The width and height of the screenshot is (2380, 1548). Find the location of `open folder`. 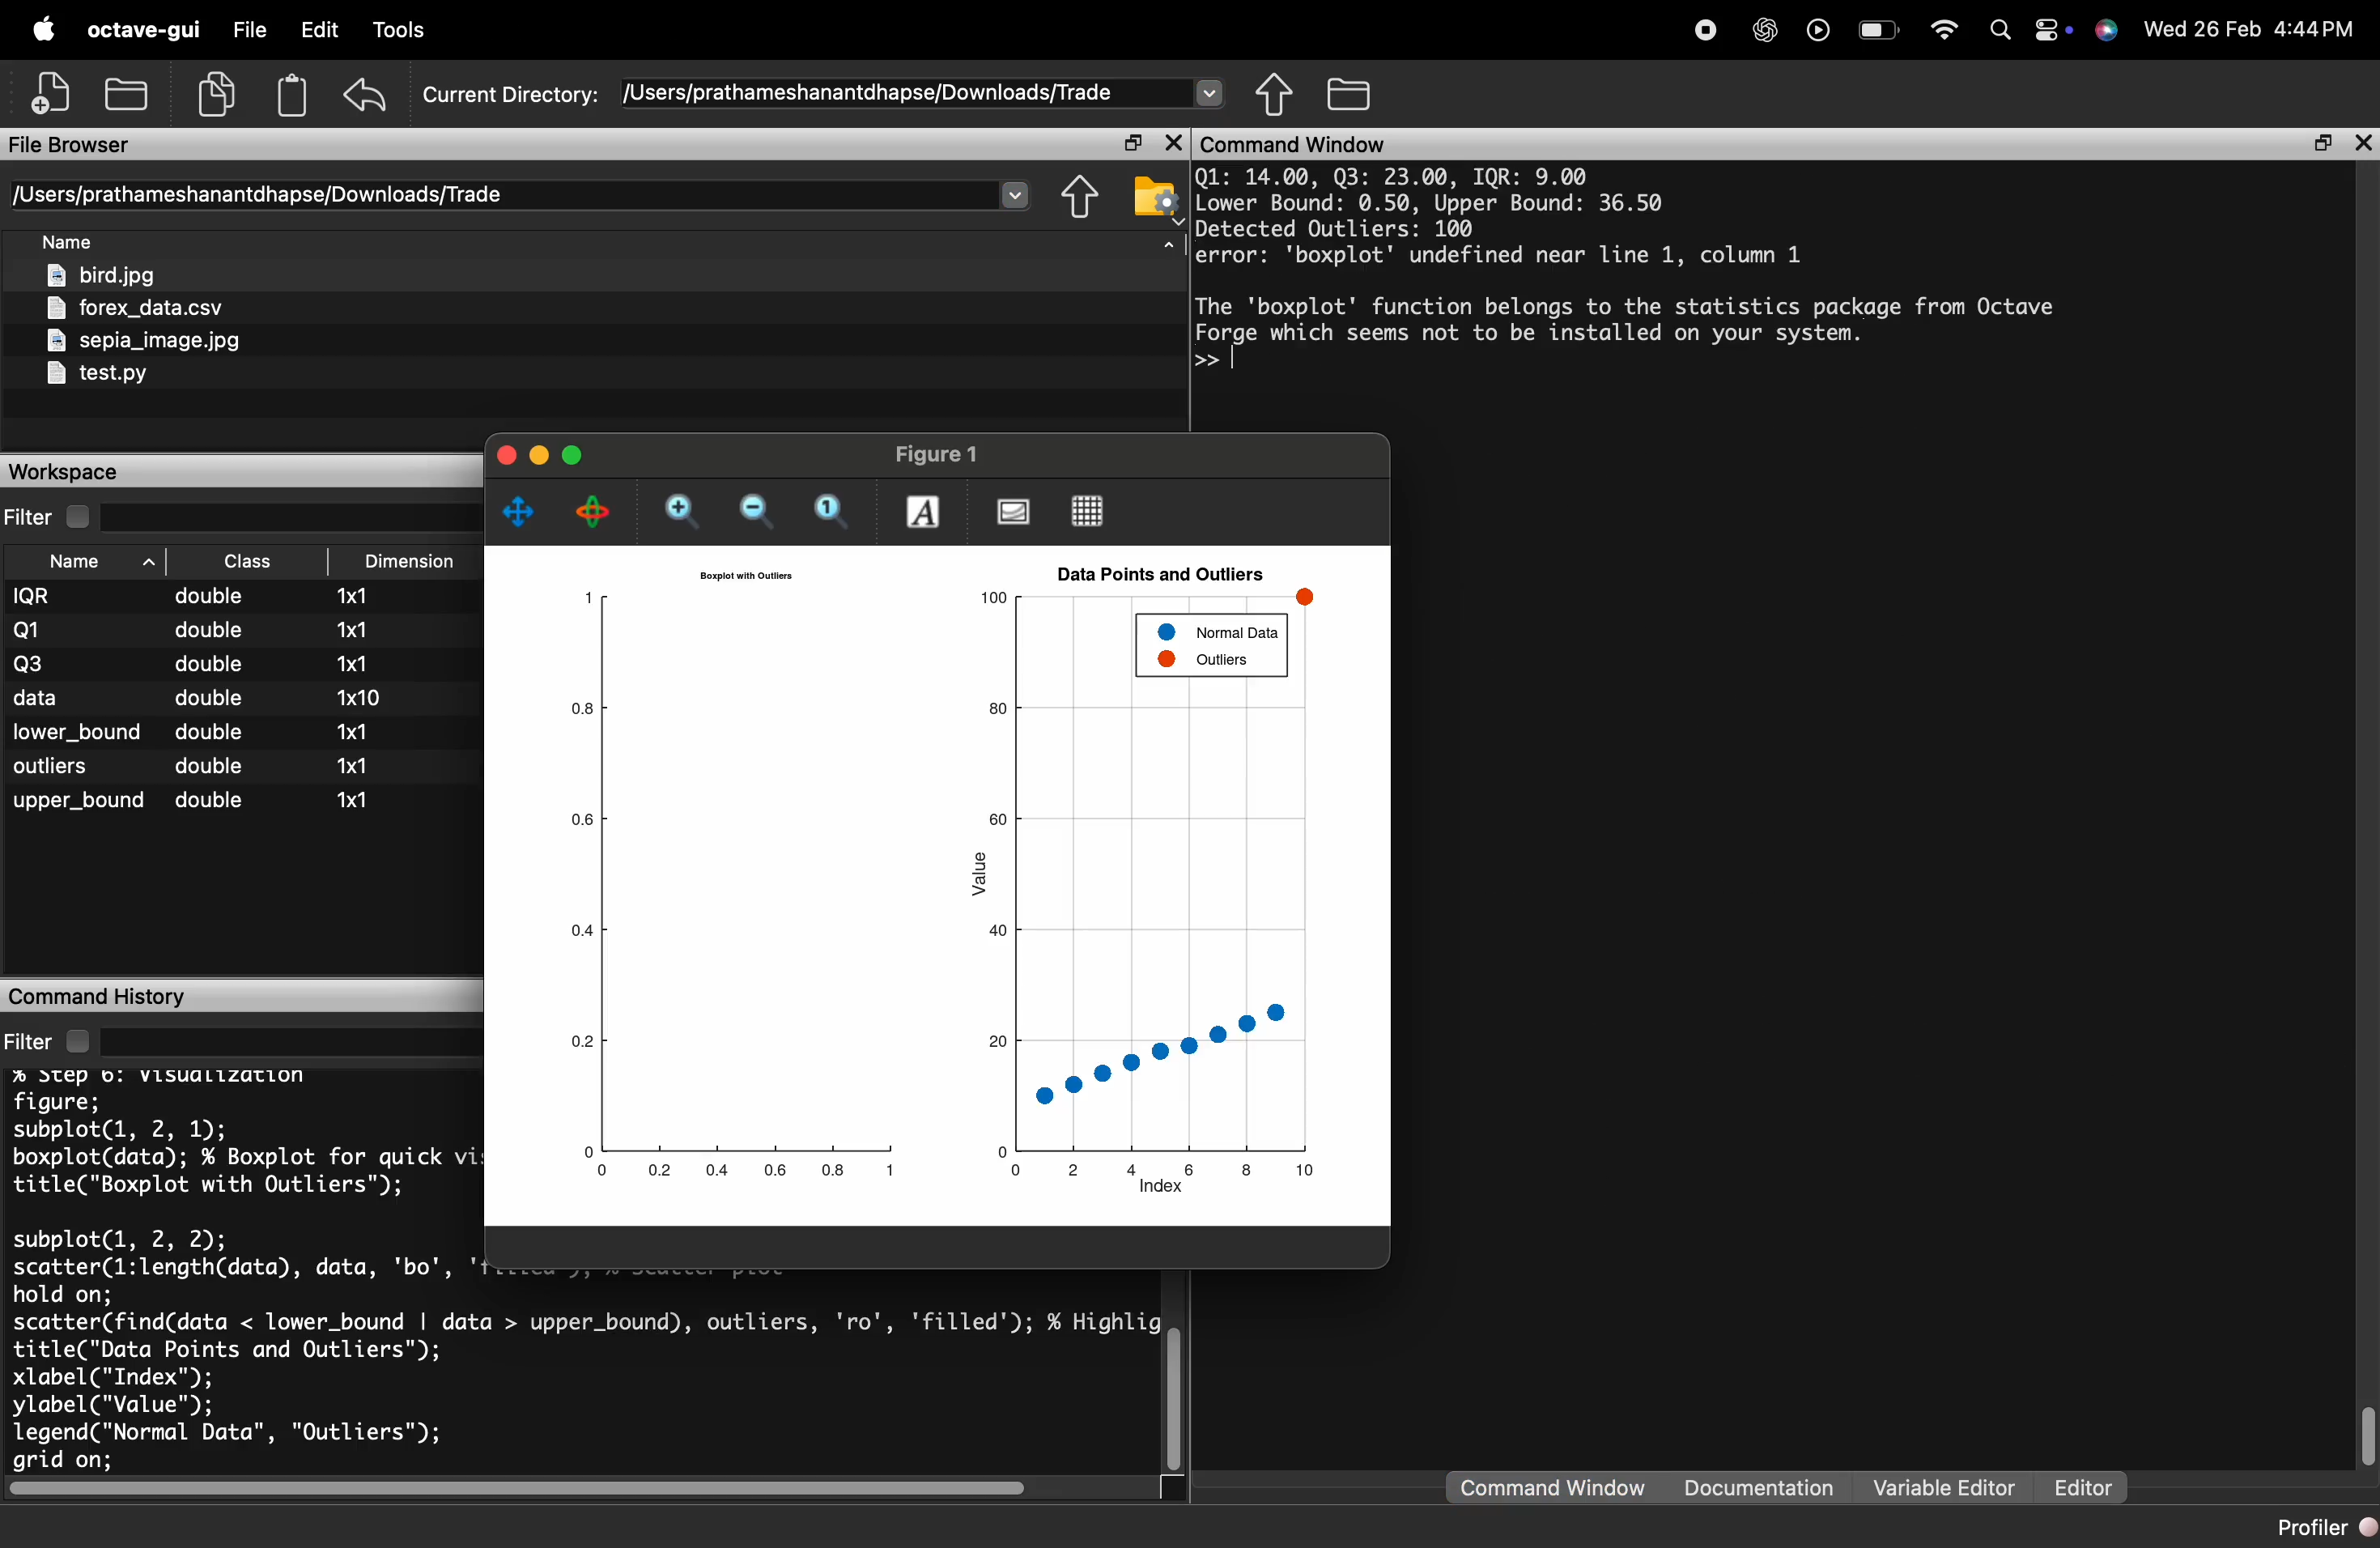

open folder is located at coordinates (128, 91).